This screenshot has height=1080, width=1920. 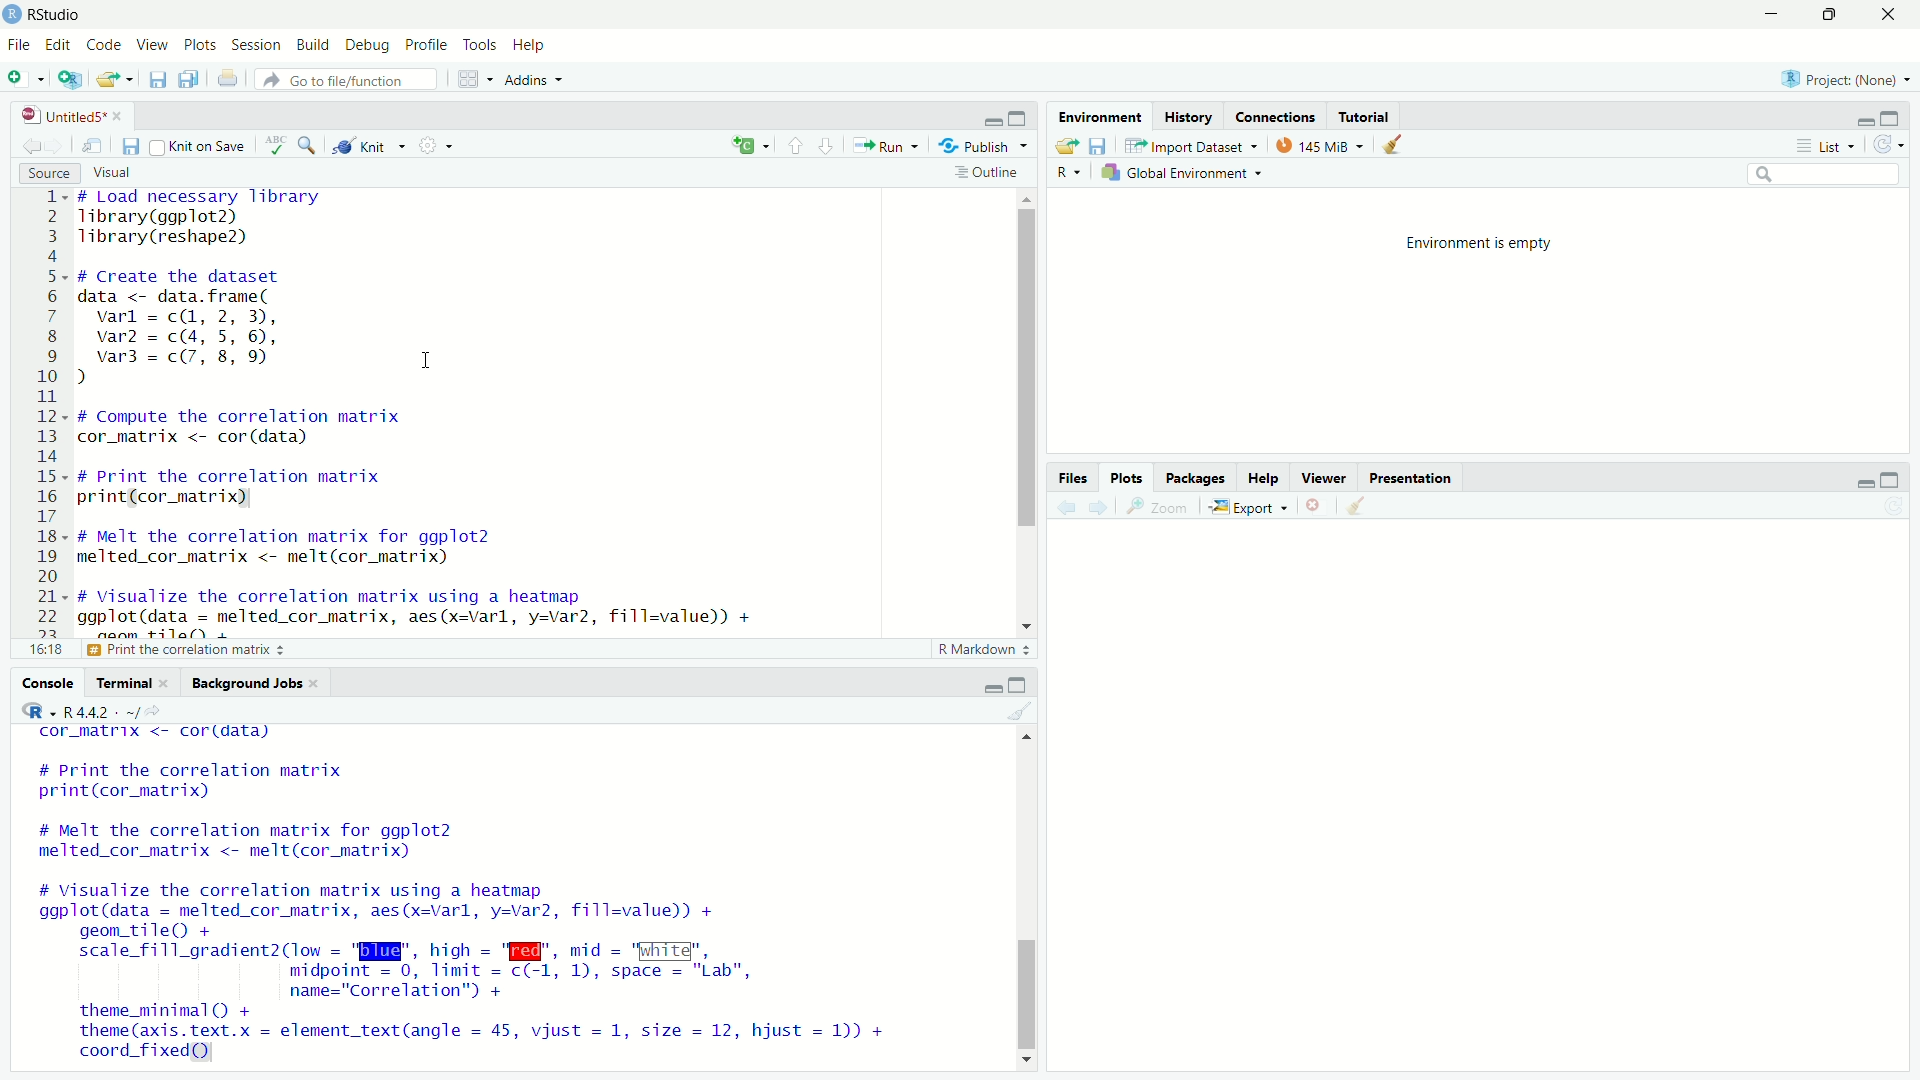 I want to click on knit on save, so click(x=200, y=147).